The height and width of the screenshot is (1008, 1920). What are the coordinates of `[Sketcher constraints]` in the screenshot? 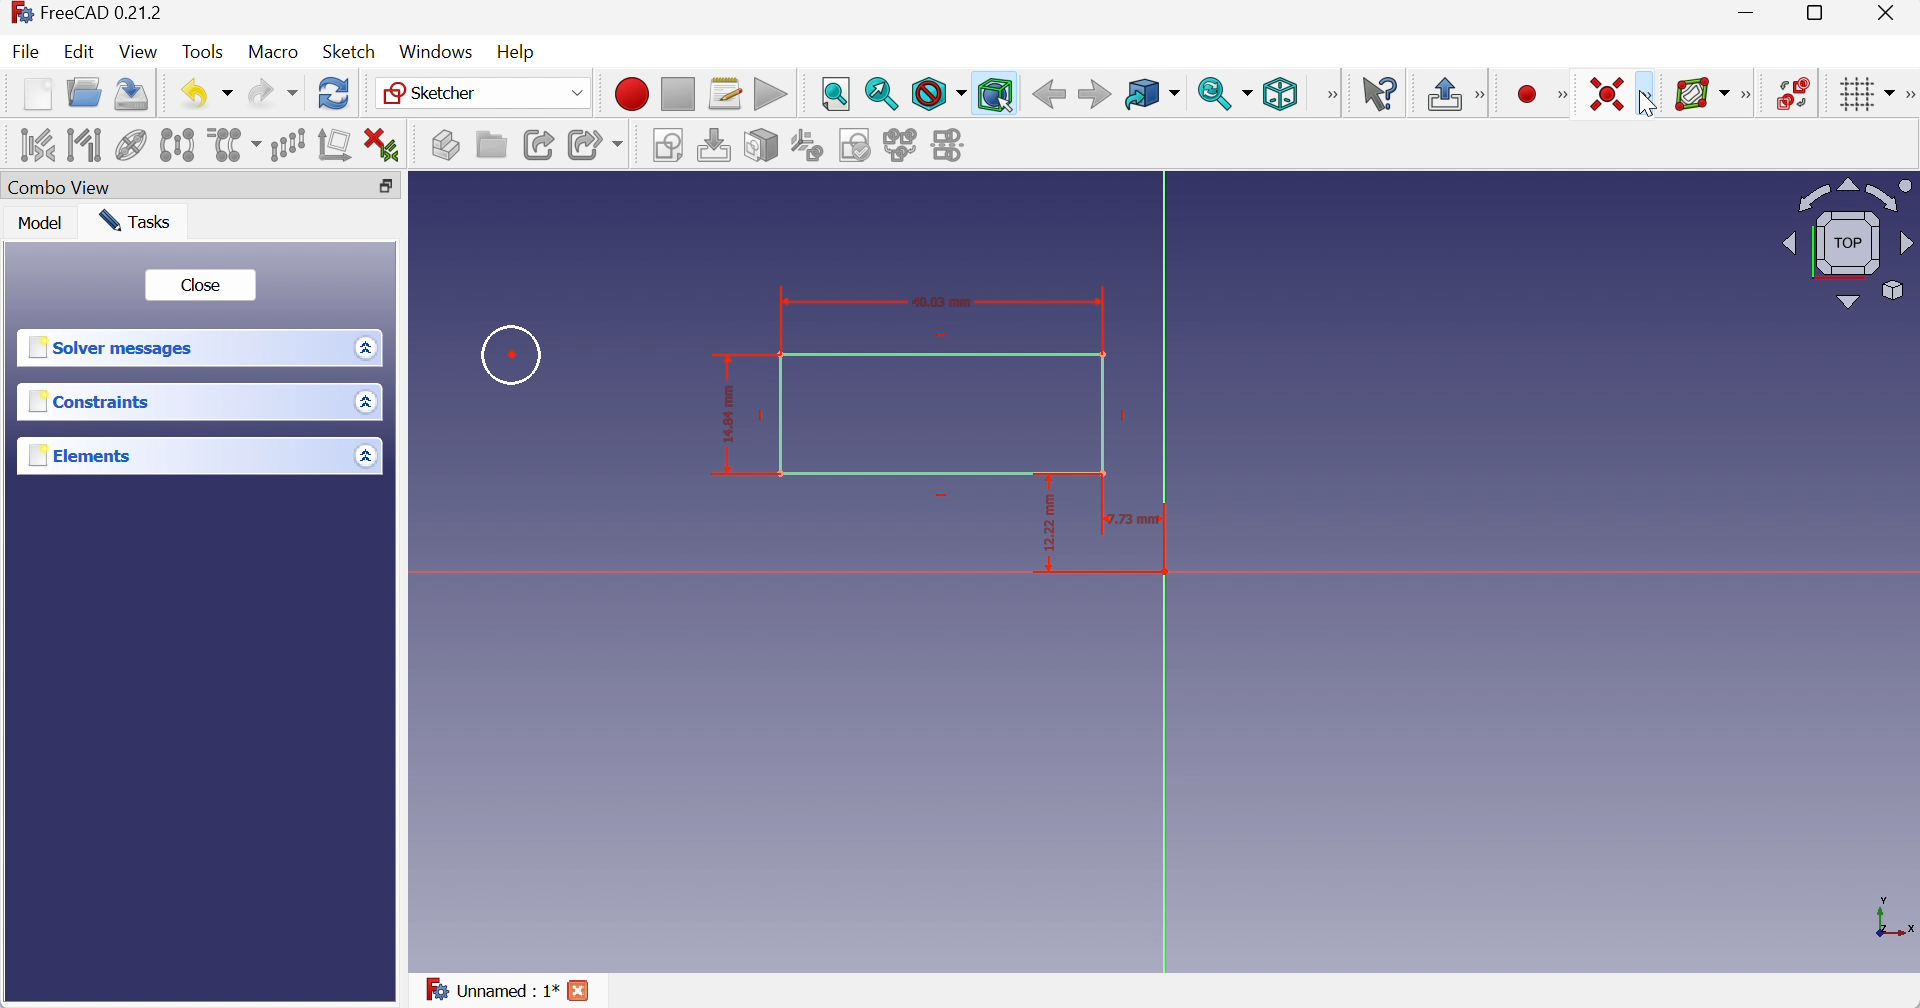 It's located at (1650, 94).